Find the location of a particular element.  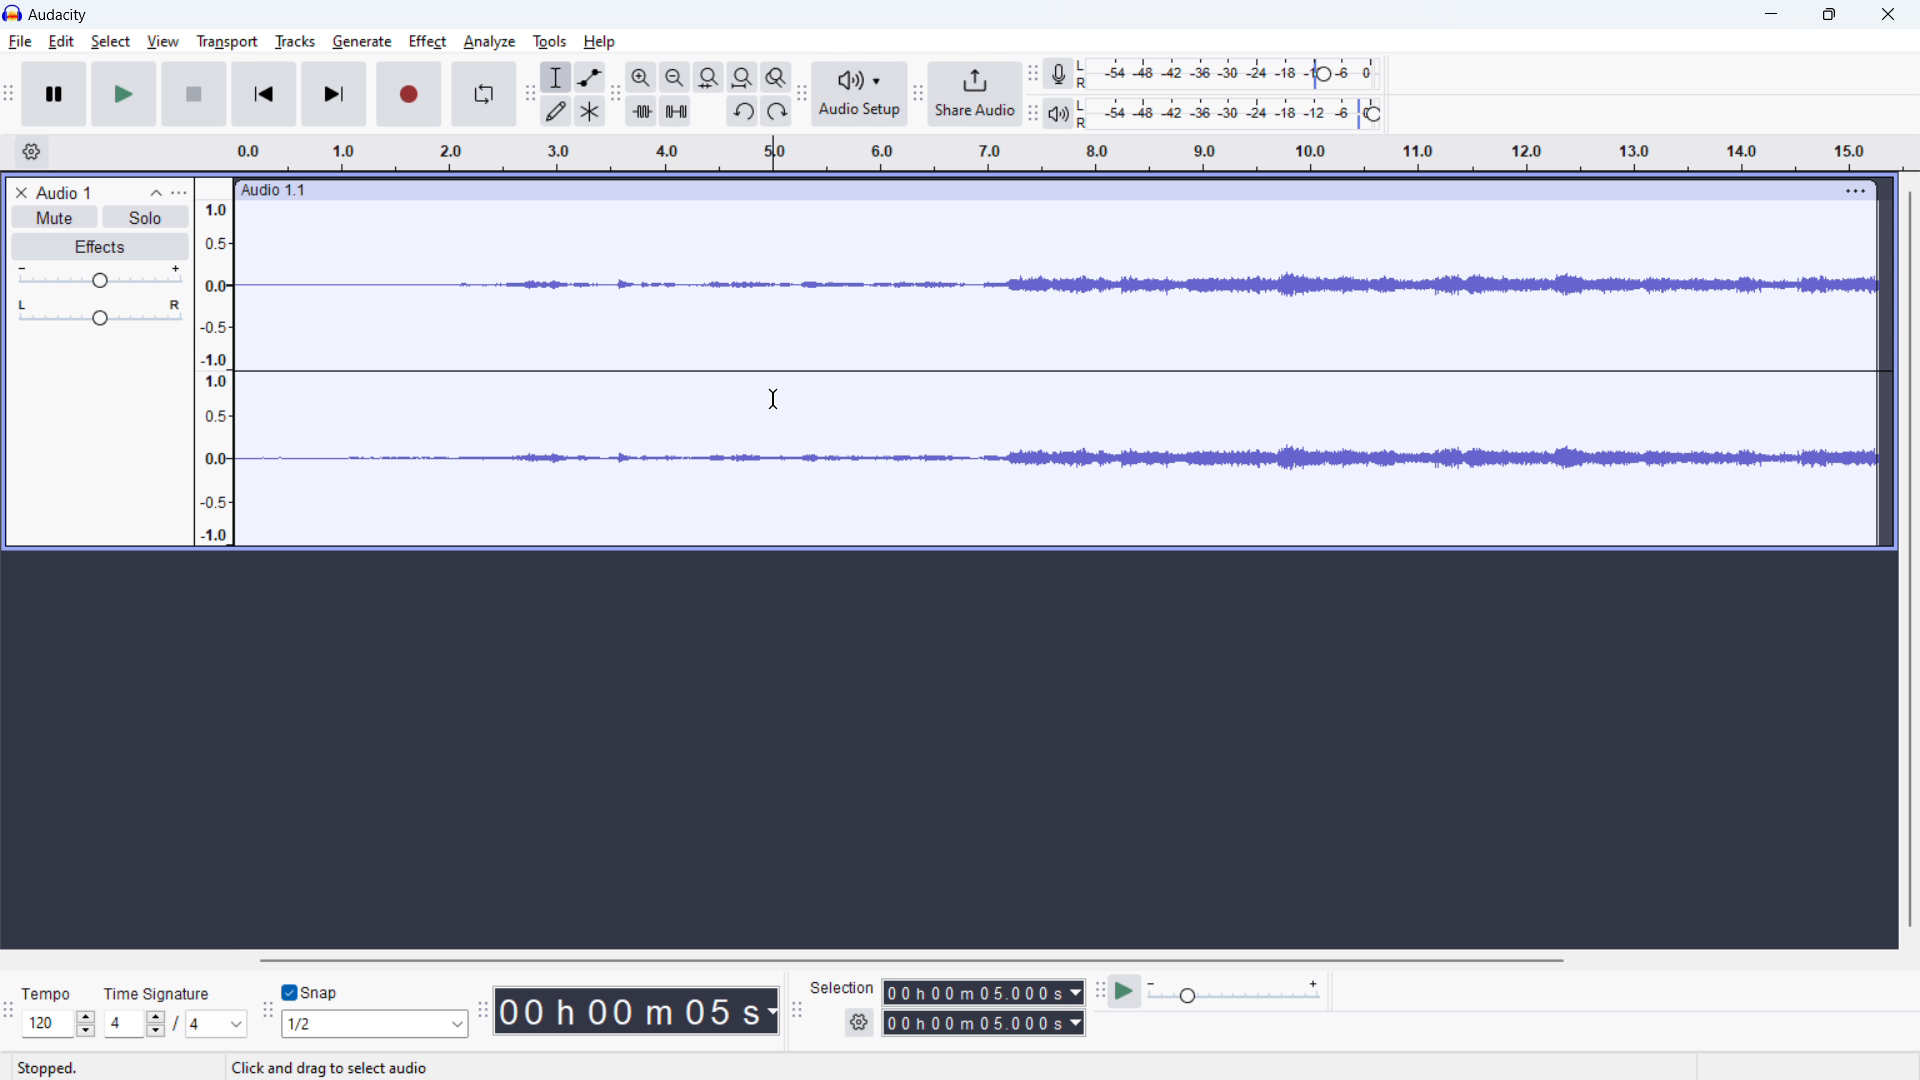

toggle snap is located at coordinates (309, 992).